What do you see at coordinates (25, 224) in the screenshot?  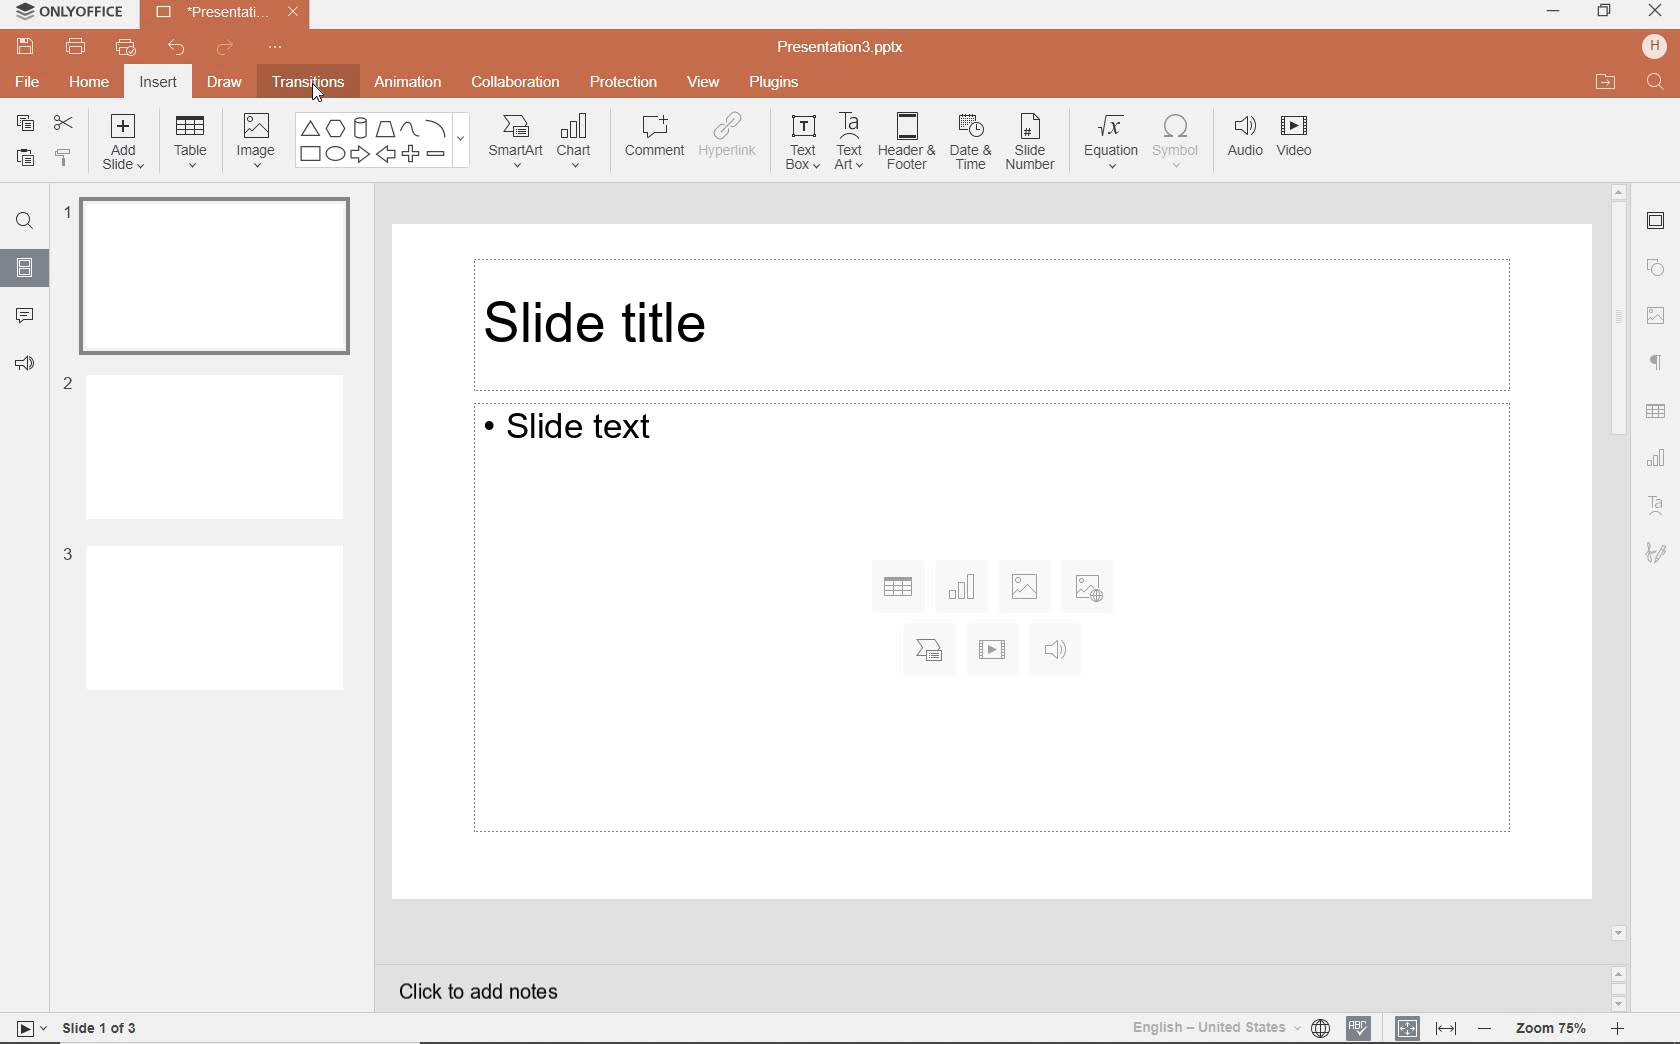 I see `find` at bounding box center [25, 224].